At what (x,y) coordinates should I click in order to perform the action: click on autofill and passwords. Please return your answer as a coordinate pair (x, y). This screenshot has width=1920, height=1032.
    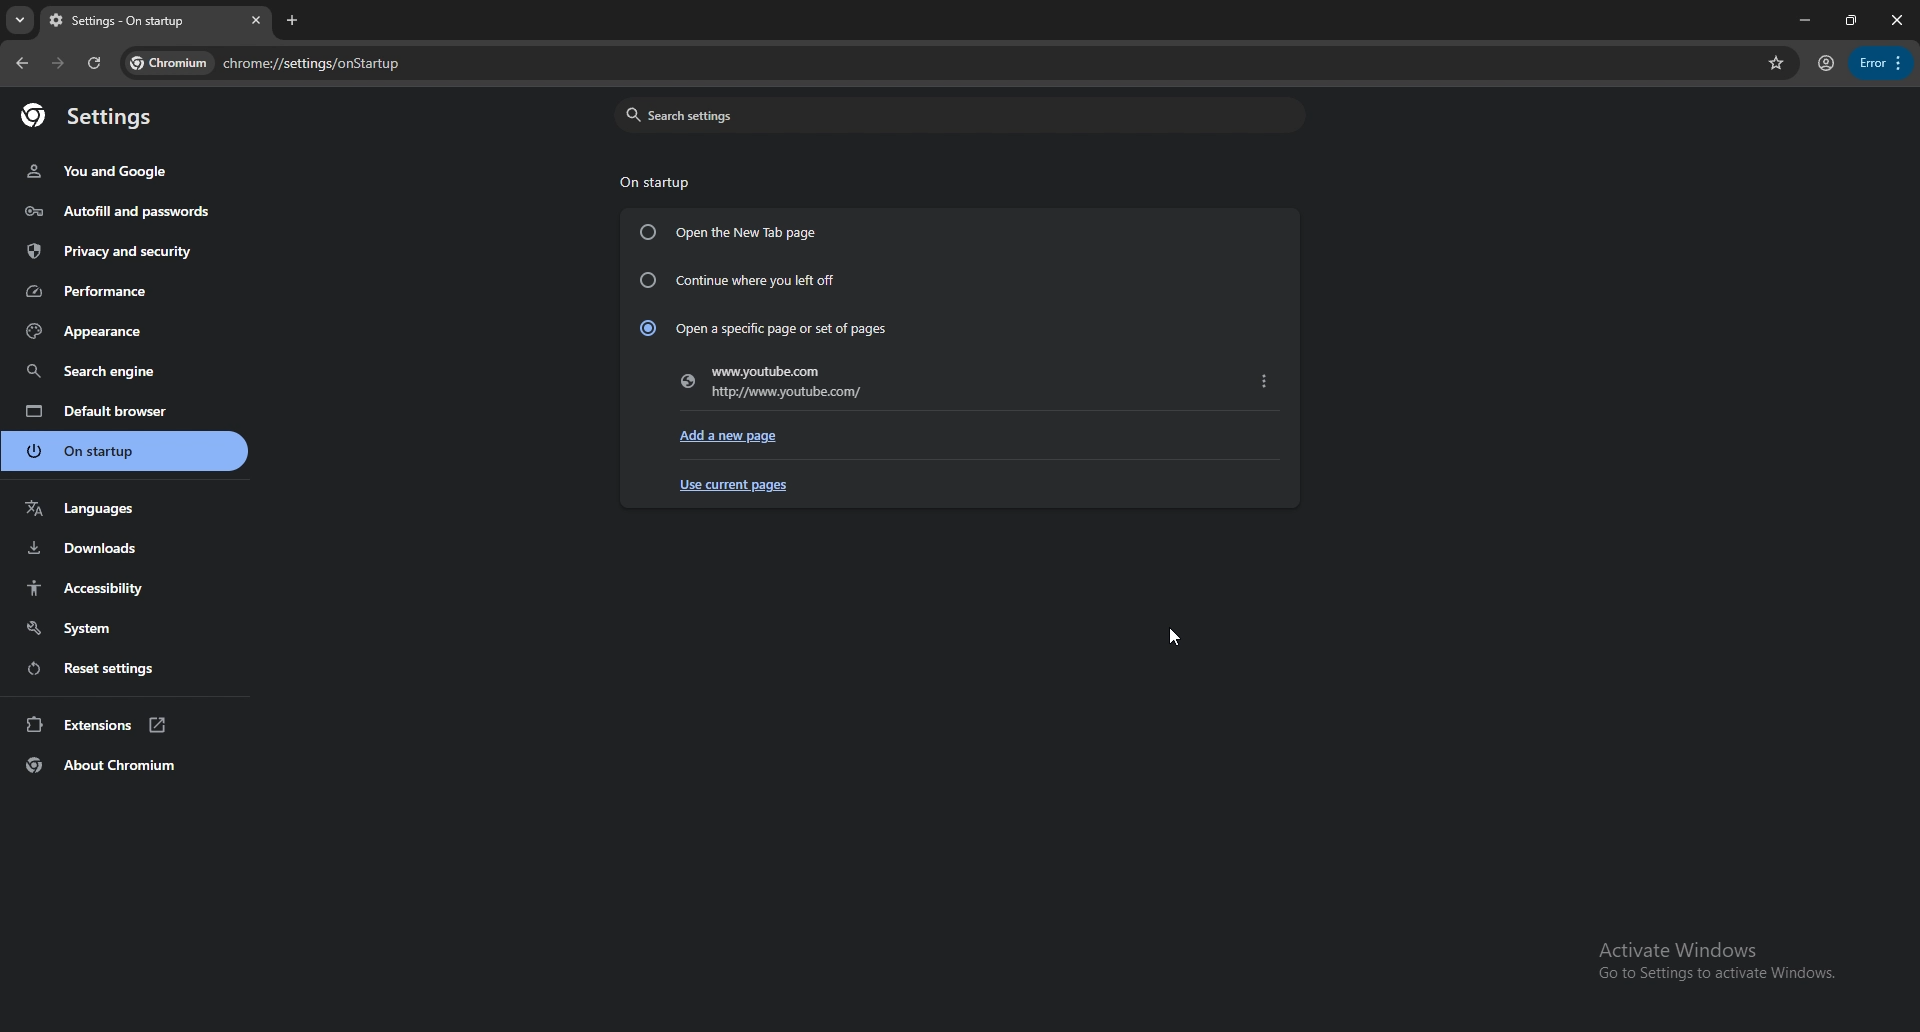
    Looking at the image, I should click on (118, 213).